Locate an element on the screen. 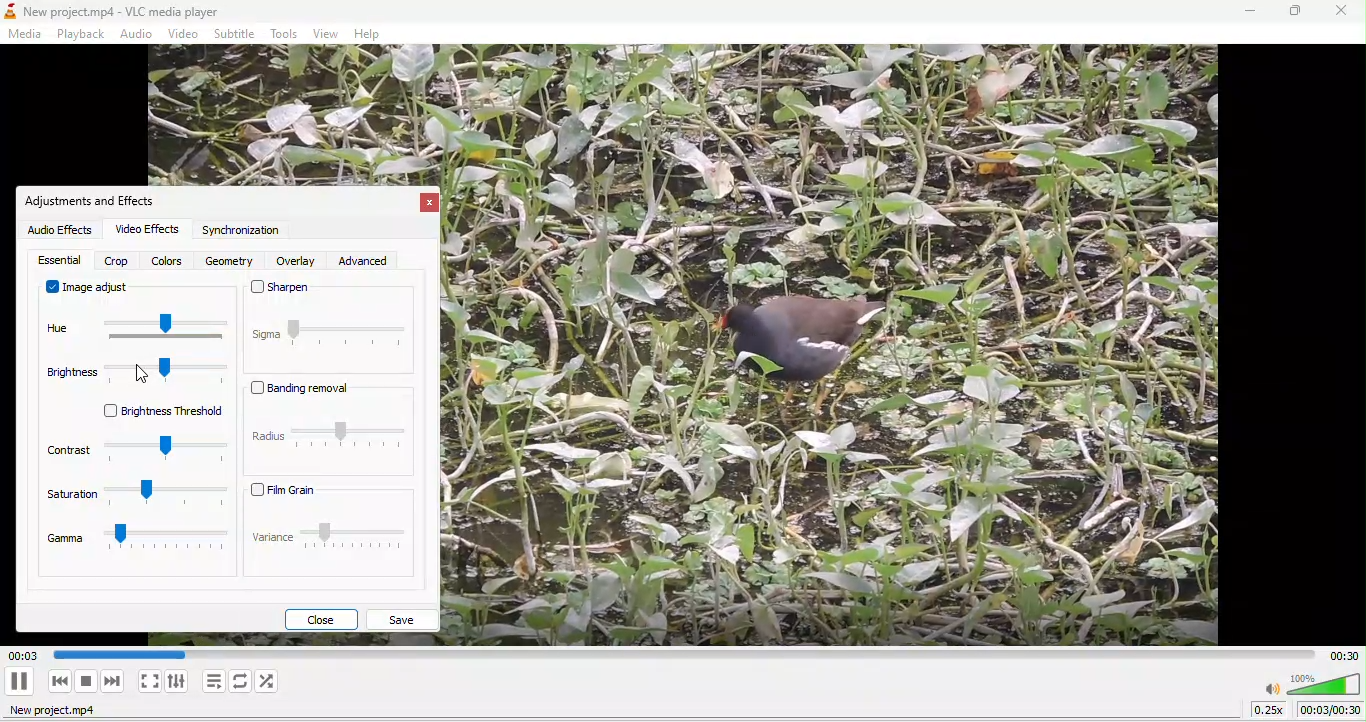 The width and height of the screenshot is (1366, 722). synchronization is located at coordinates (245, 233).